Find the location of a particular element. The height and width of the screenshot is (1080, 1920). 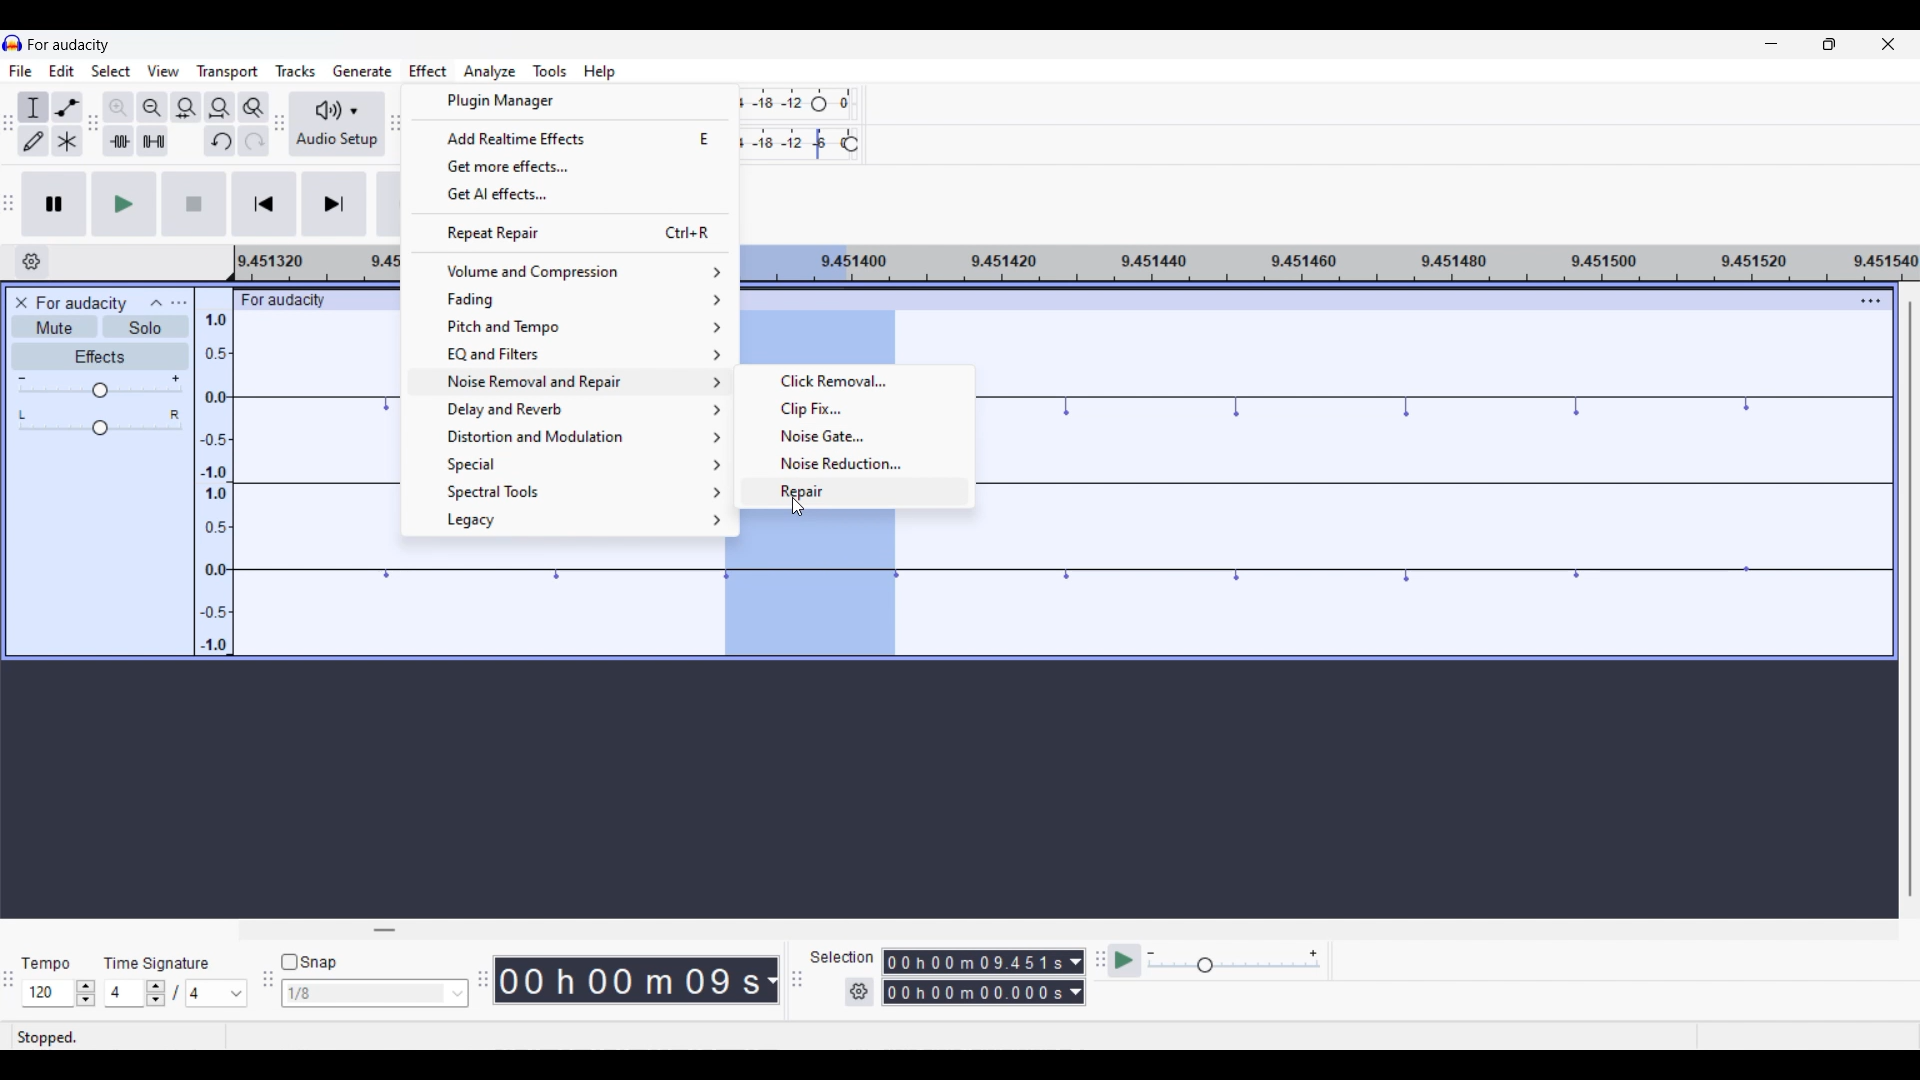

Noise reduction is located at coordinates (852, 463).